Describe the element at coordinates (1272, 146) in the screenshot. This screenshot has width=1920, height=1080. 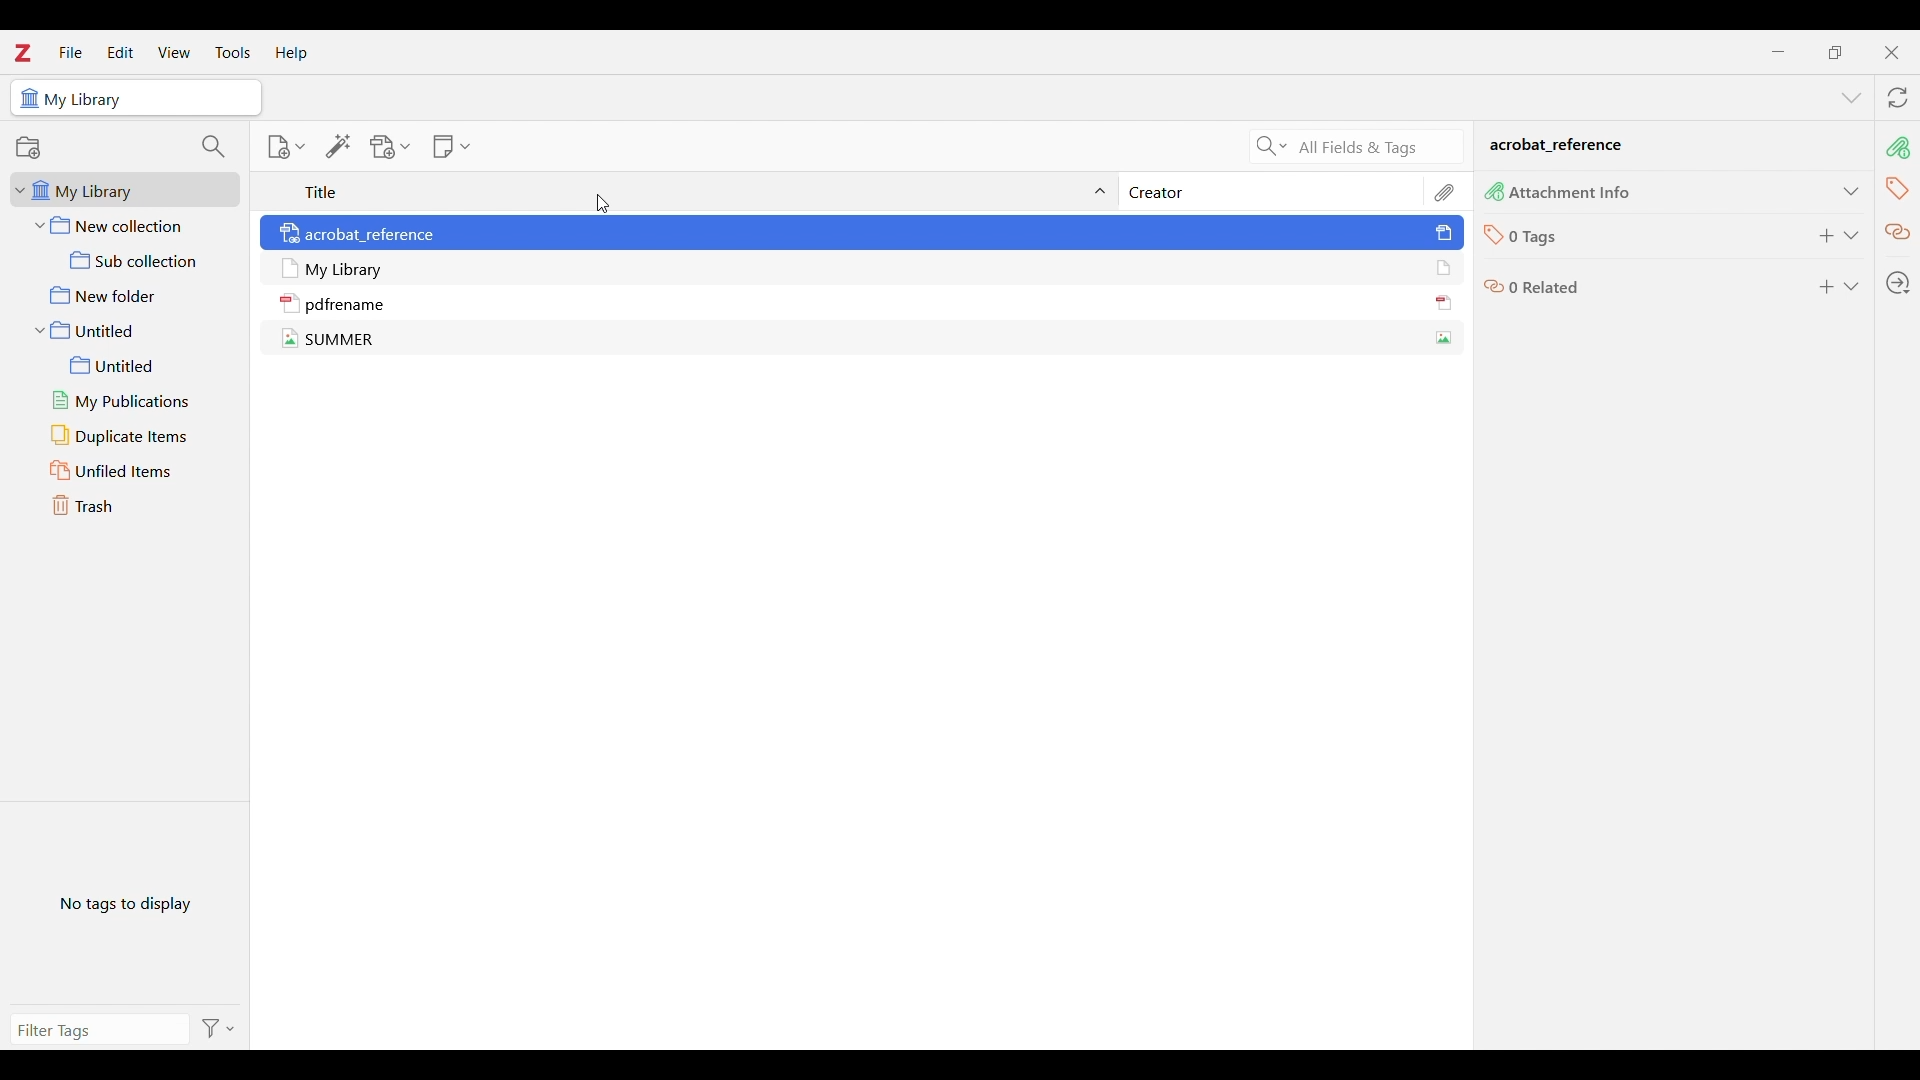
I see `Search criteria options` at that location.